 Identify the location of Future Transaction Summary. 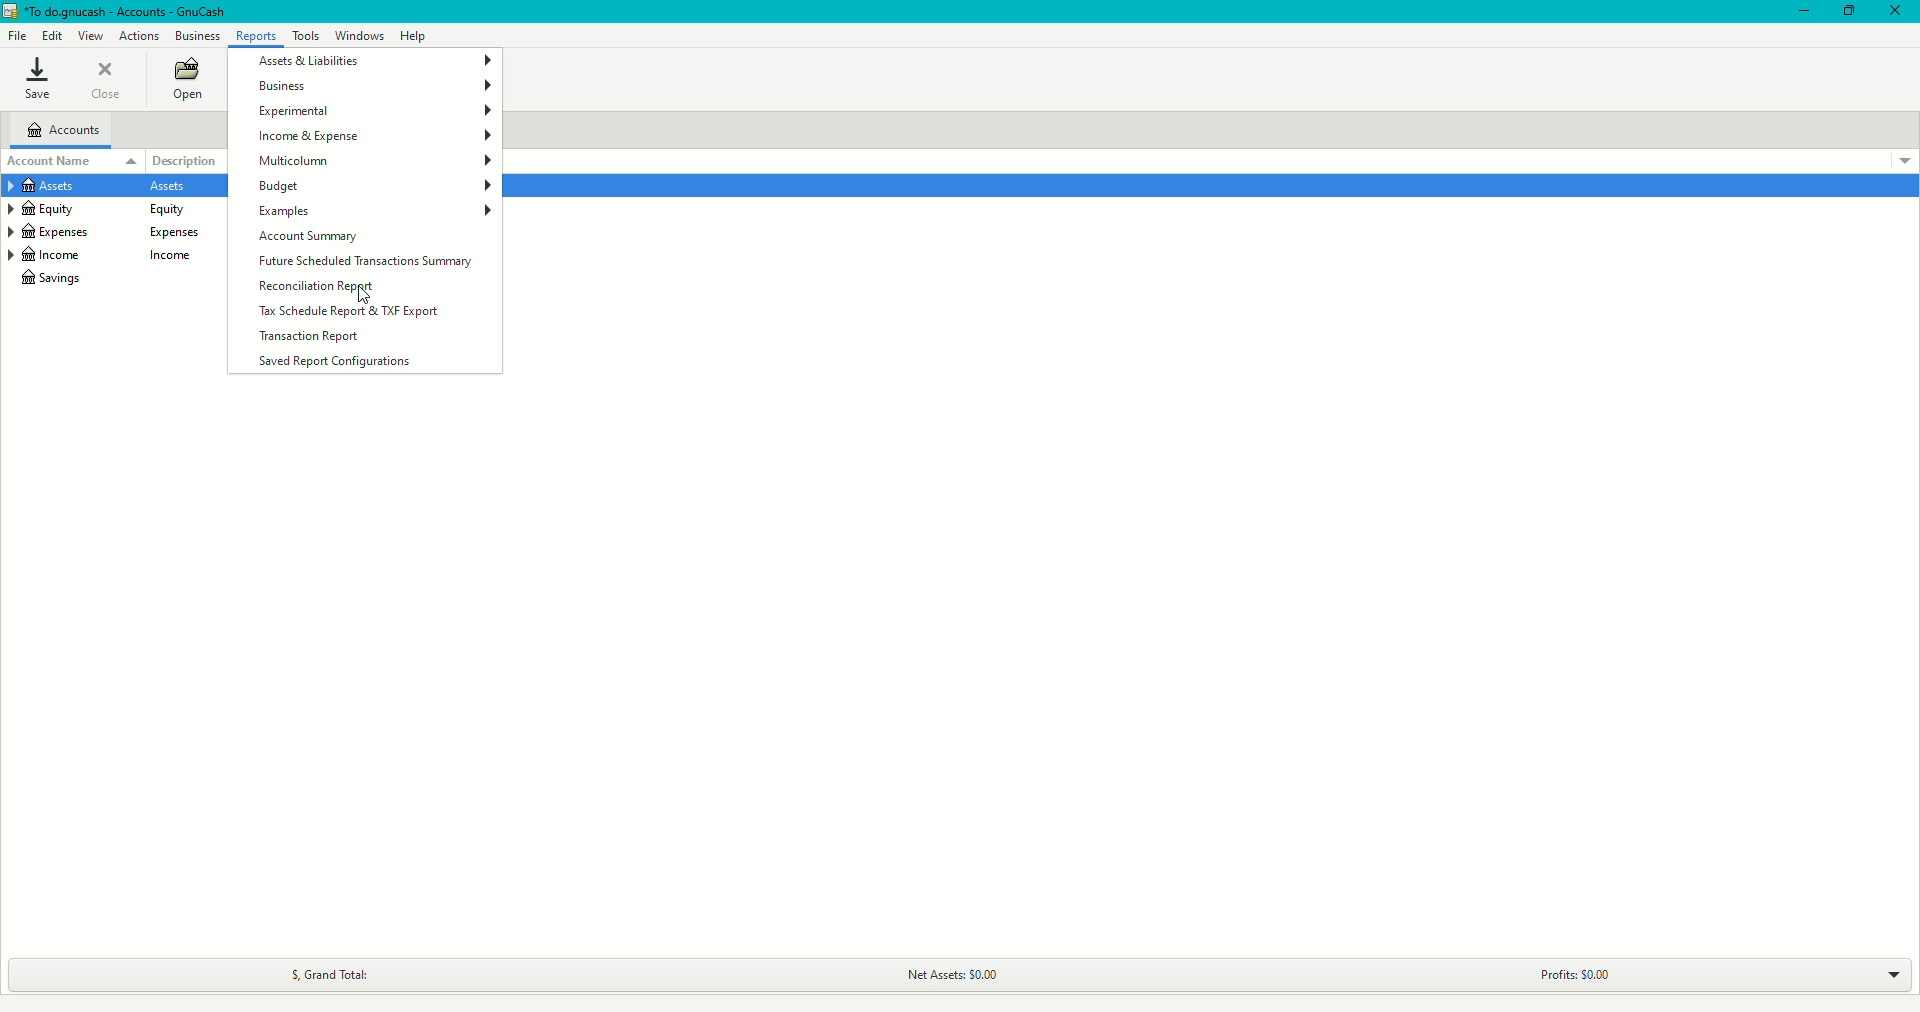
(365, 263).